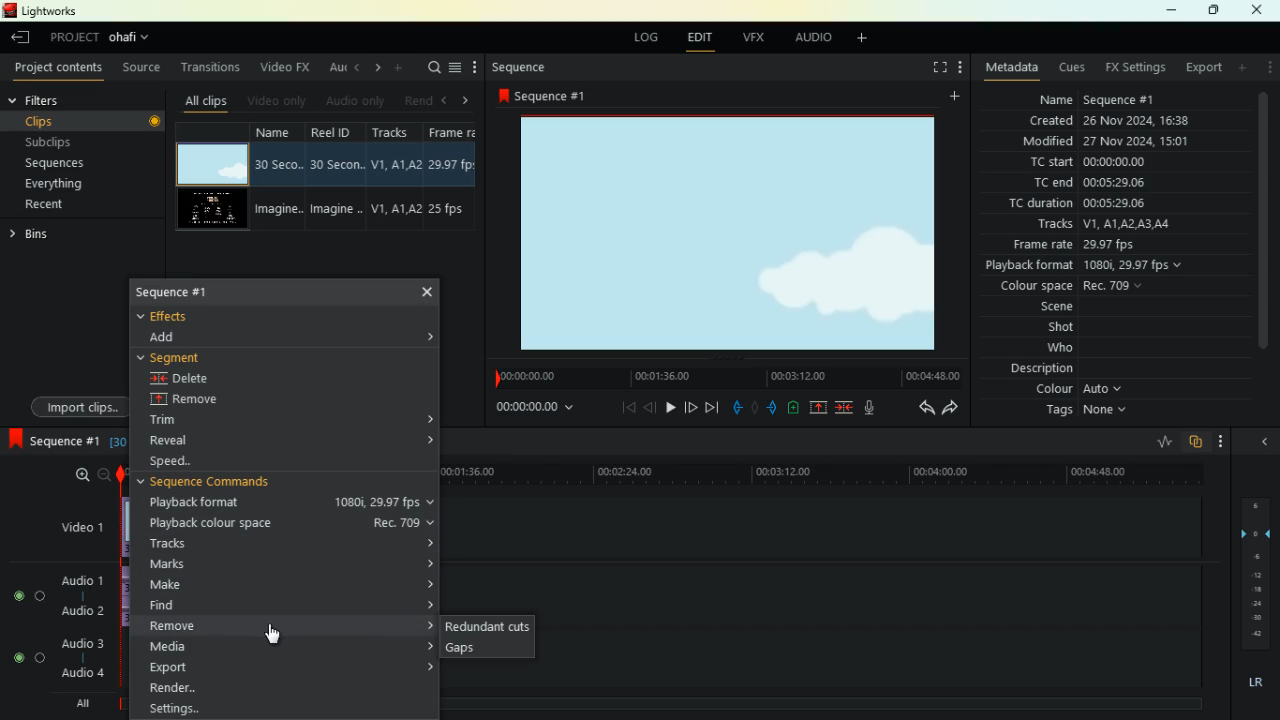 The width and height of the screenshot is (1280, 720). What do you see at coordinates (1084, 413) in the screenshot?
I see `tags None` at bounding box center [1084, 413].